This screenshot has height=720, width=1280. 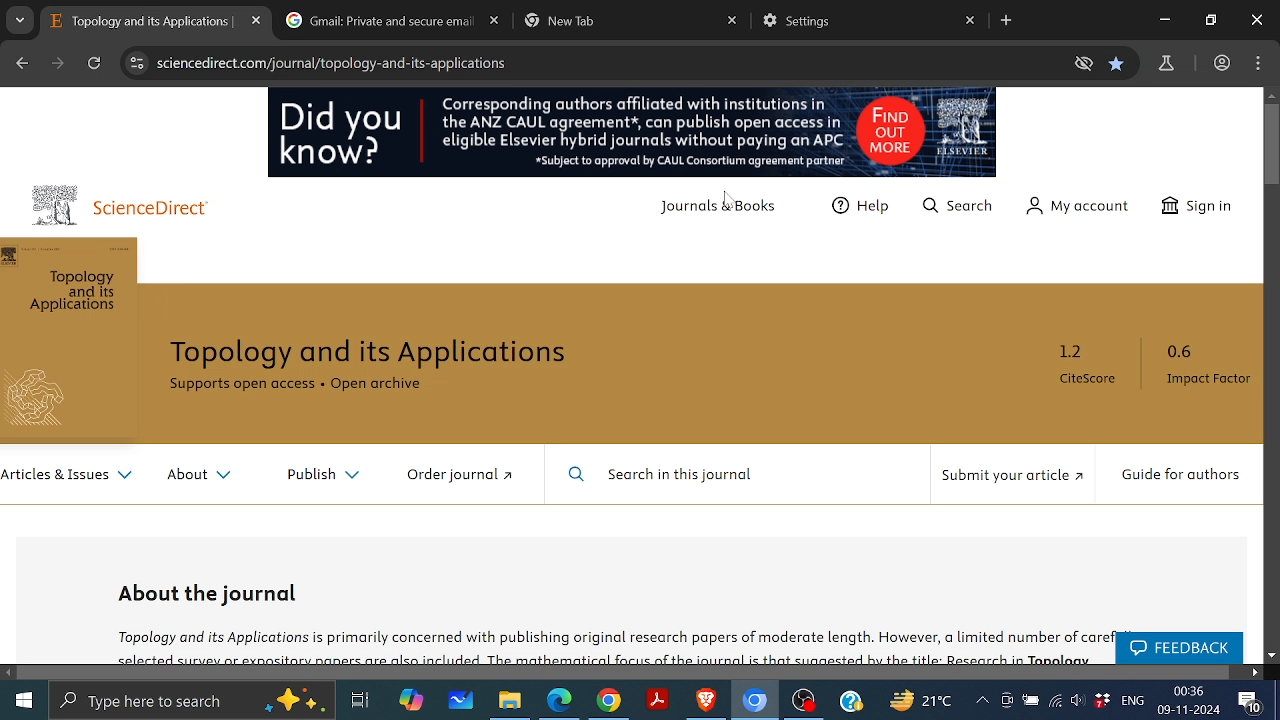 I want to click on Reload page, so click(x=95, y=62).